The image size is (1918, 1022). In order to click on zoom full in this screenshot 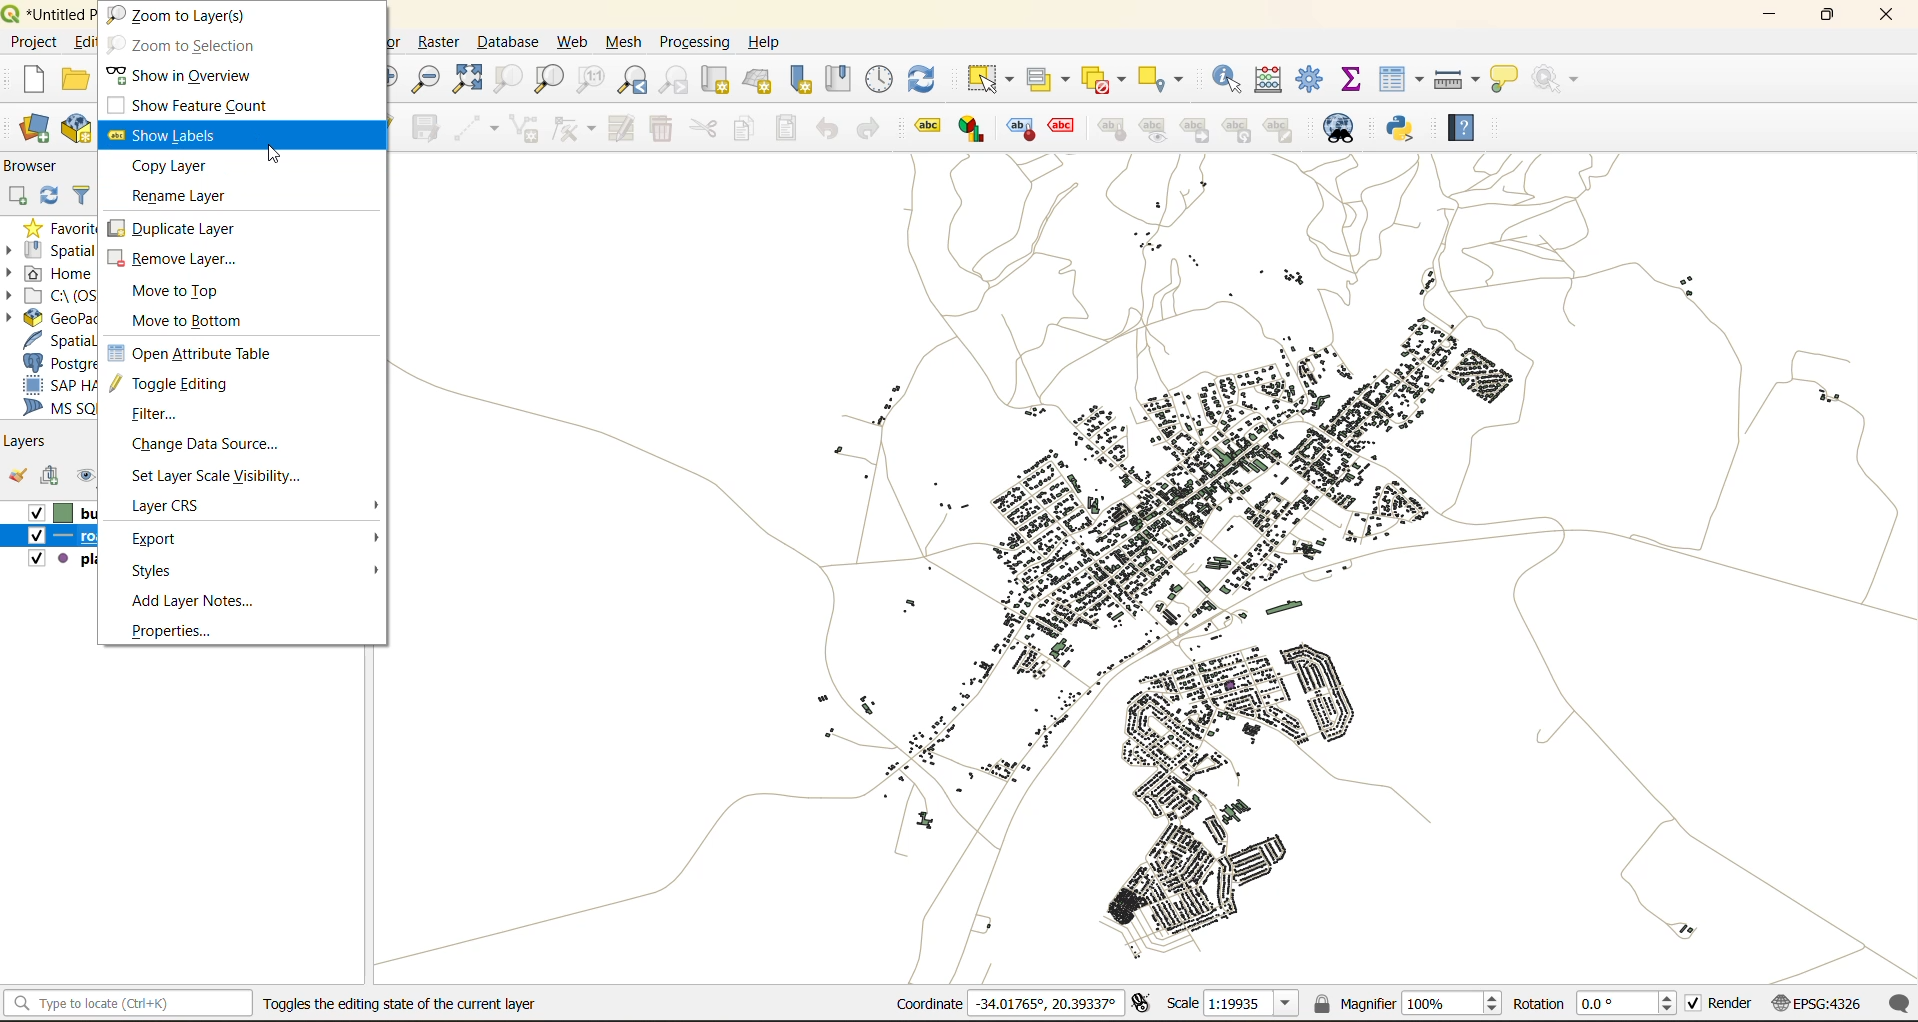, I will do `click(466, 77)`.